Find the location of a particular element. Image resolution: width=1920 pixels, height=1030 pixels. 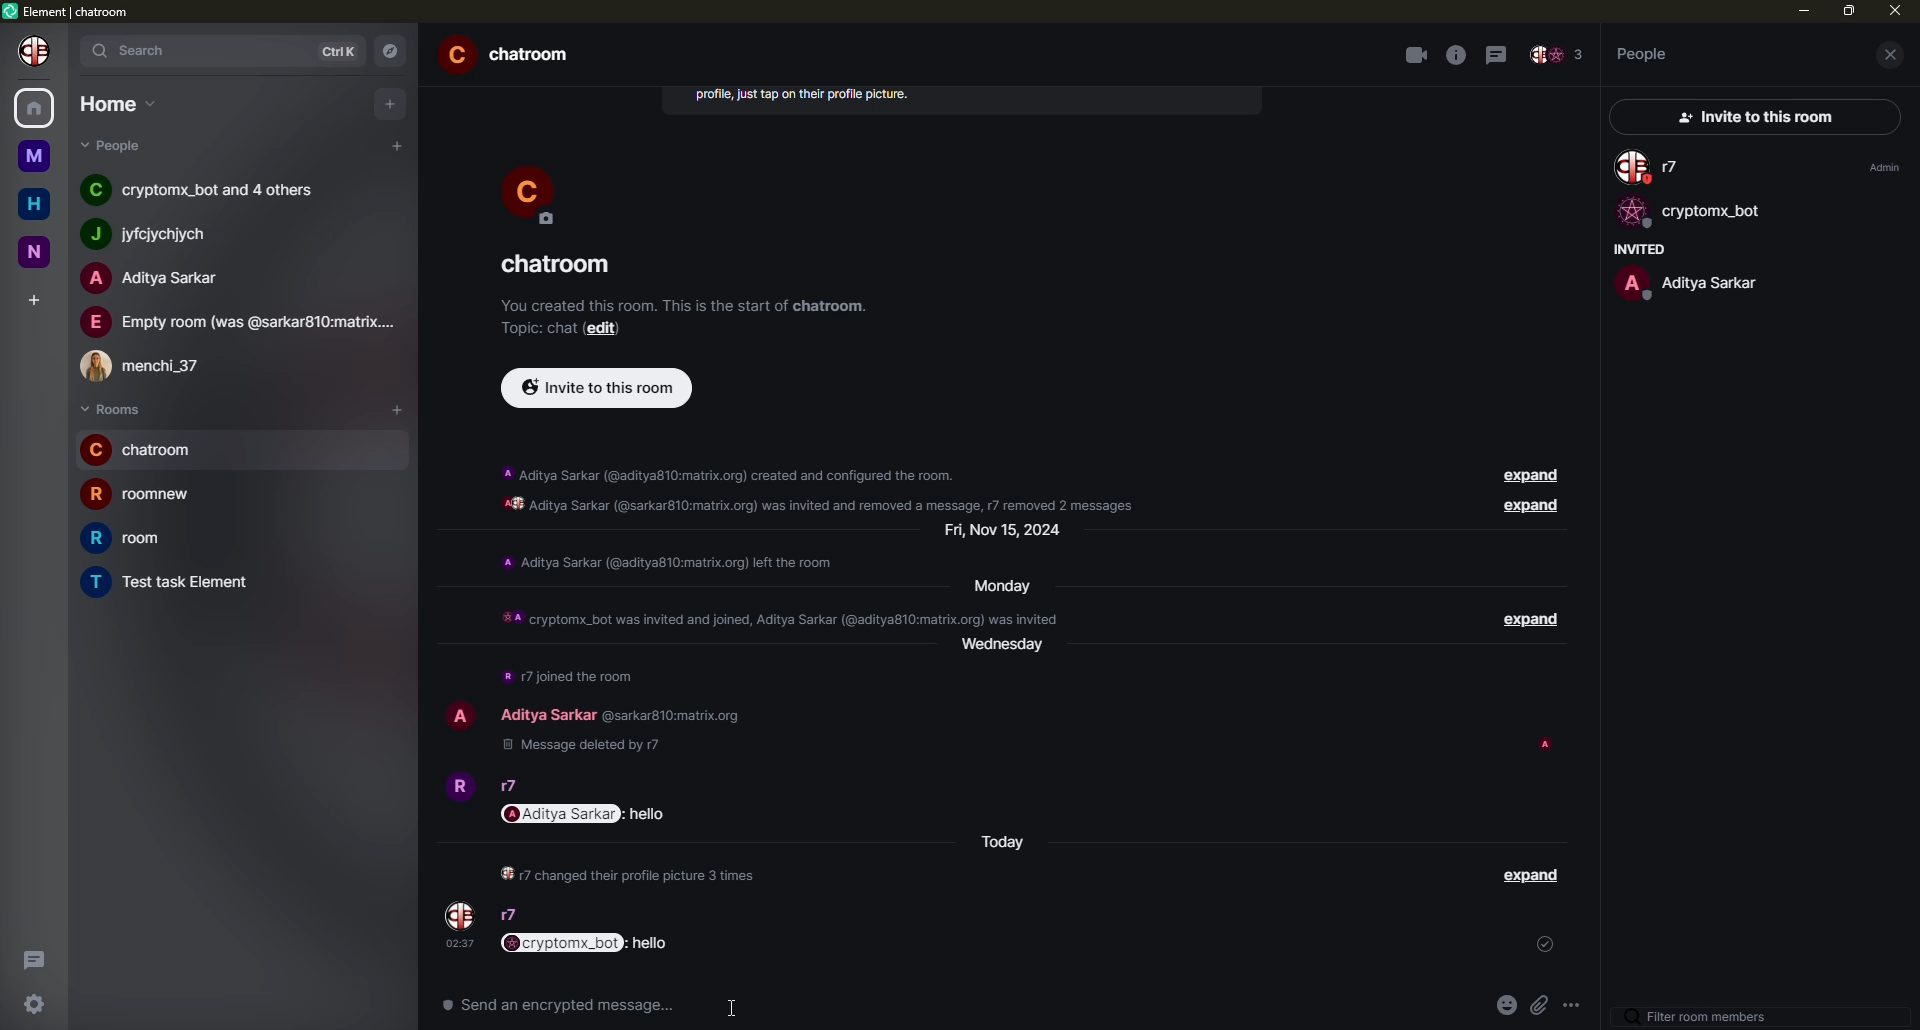

seen is located at coordinates (1549, 745).